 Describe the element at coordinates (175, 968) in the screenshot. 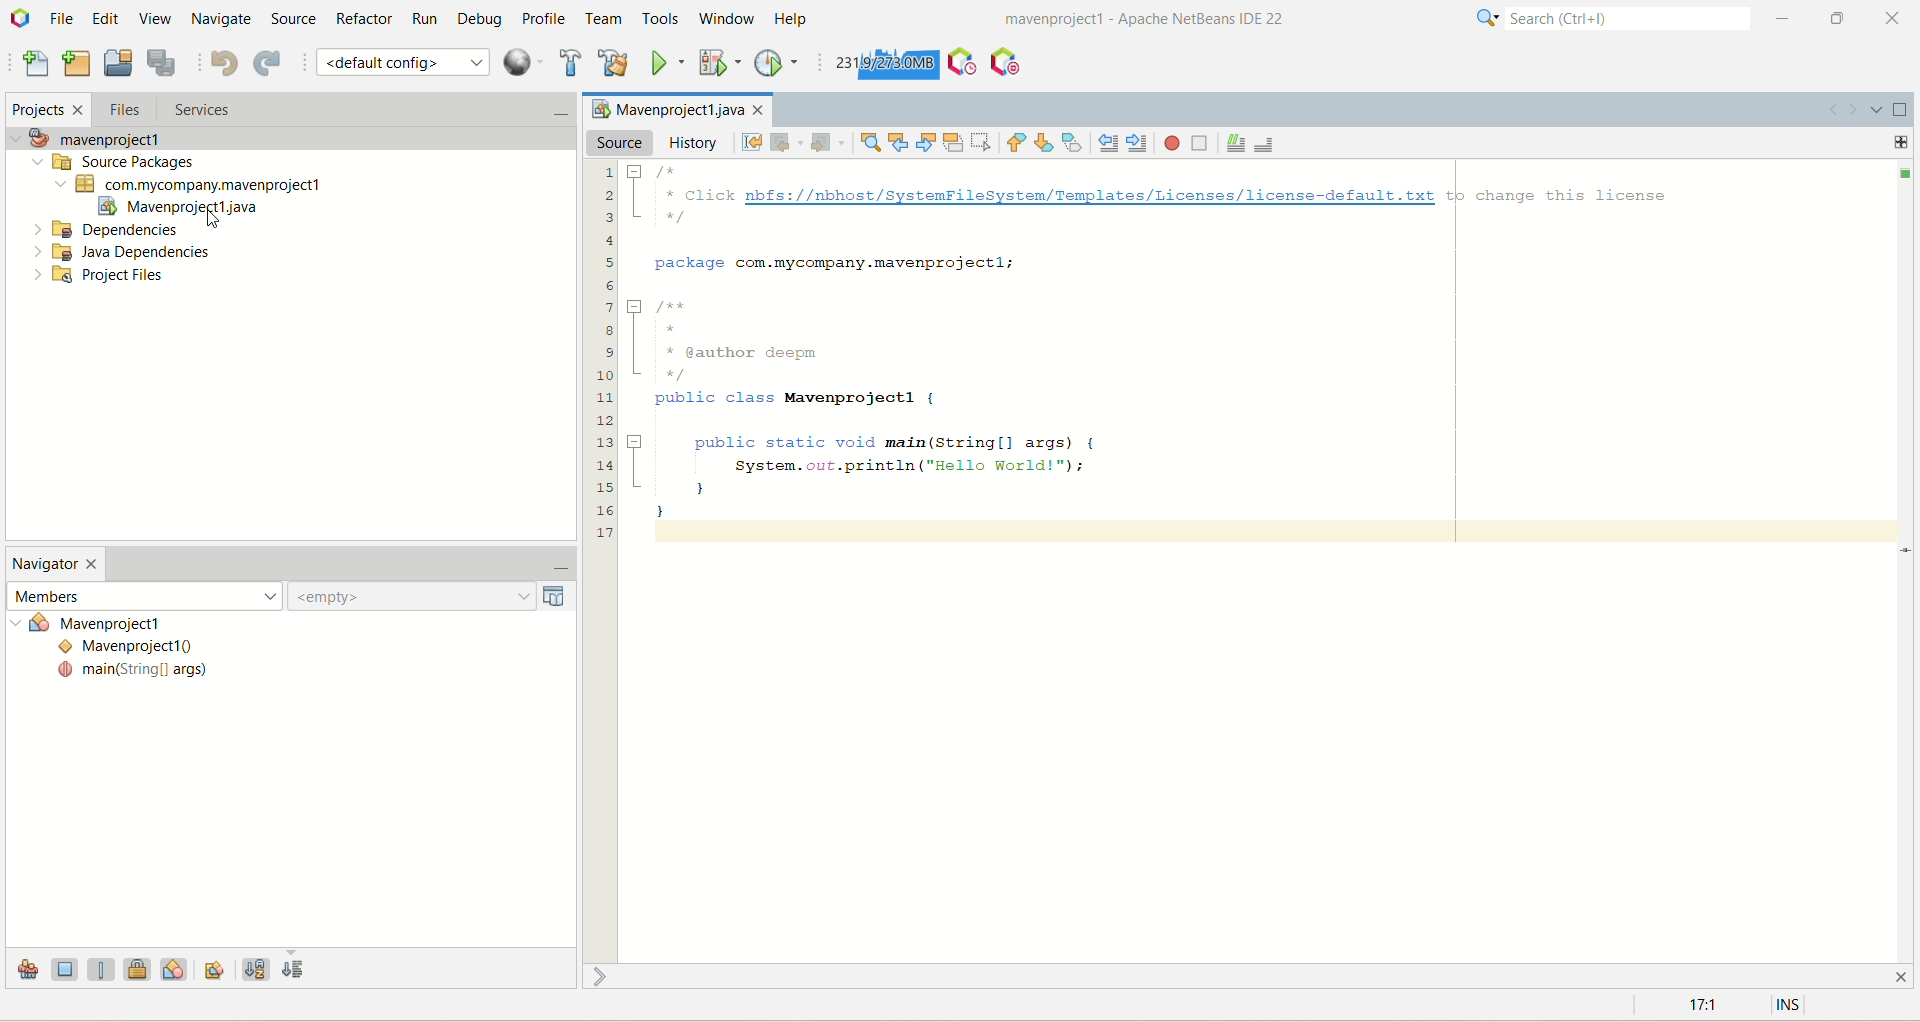

I see `show inner classes` at that location.